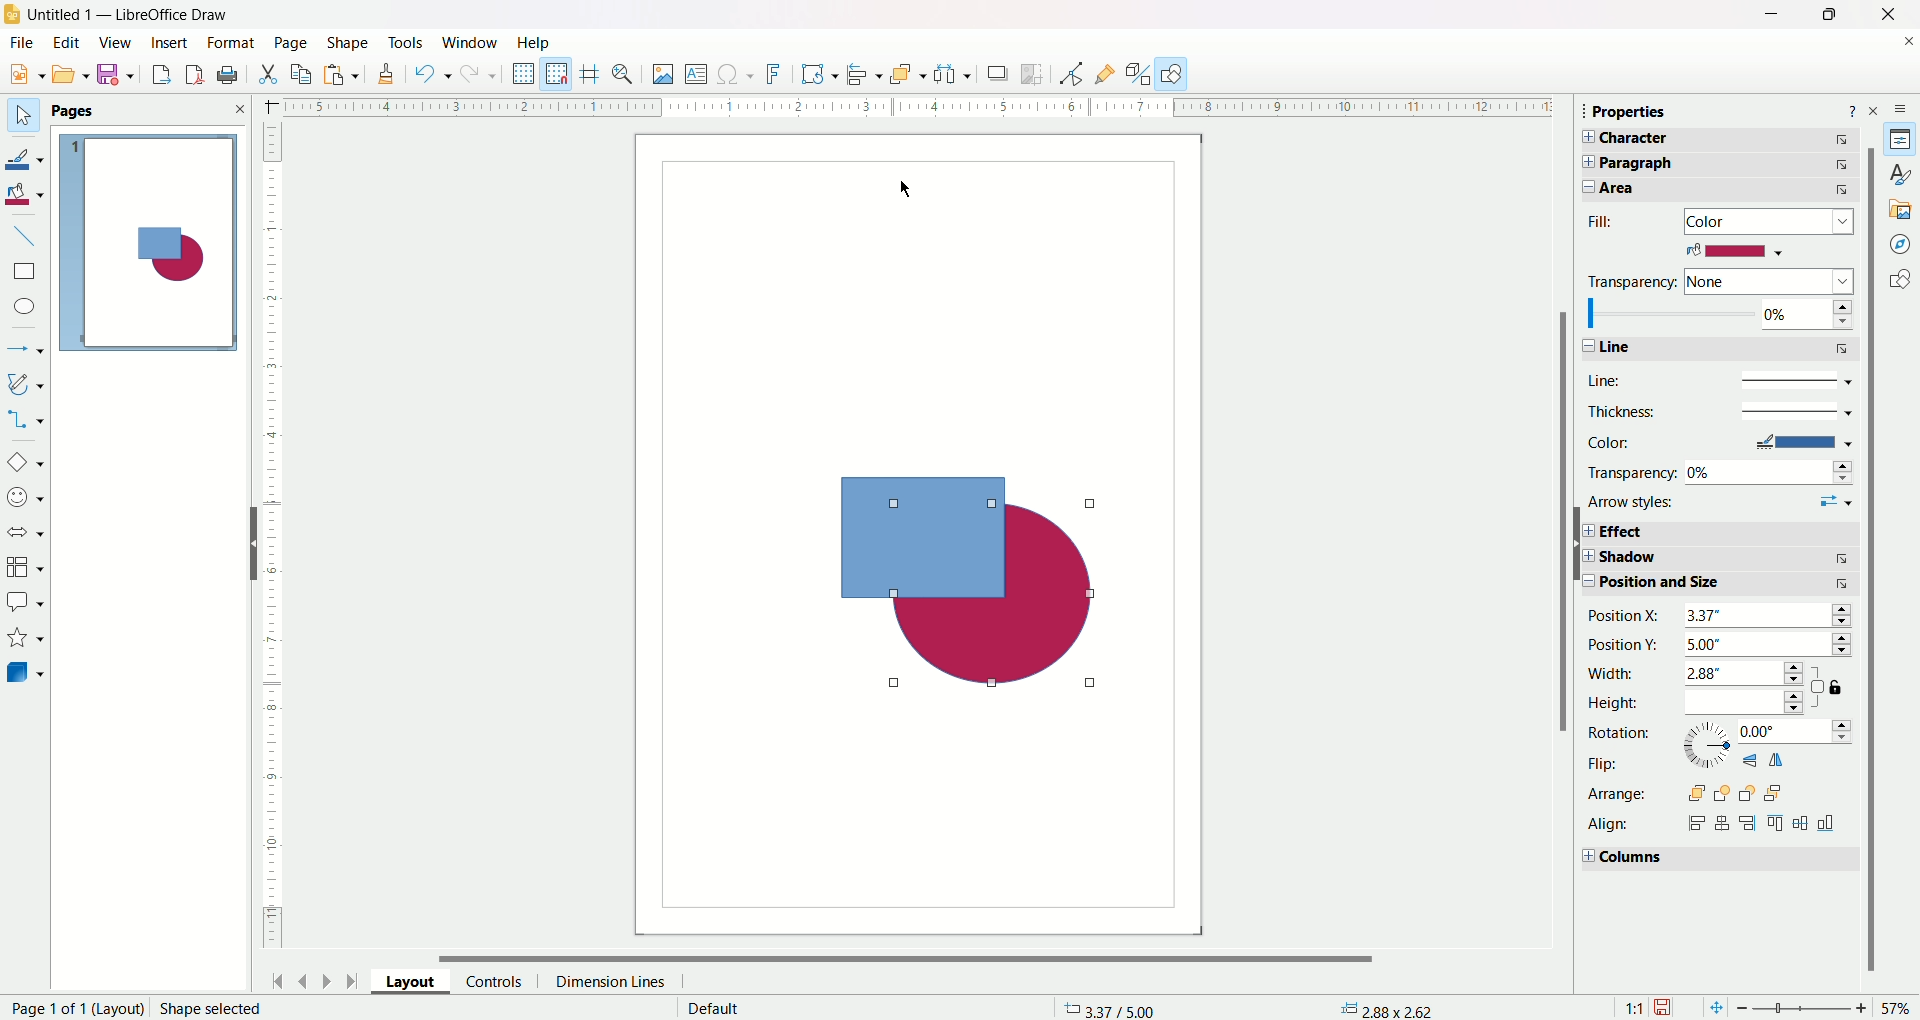  I want to click on horizontal ruler, so click(911, 109).